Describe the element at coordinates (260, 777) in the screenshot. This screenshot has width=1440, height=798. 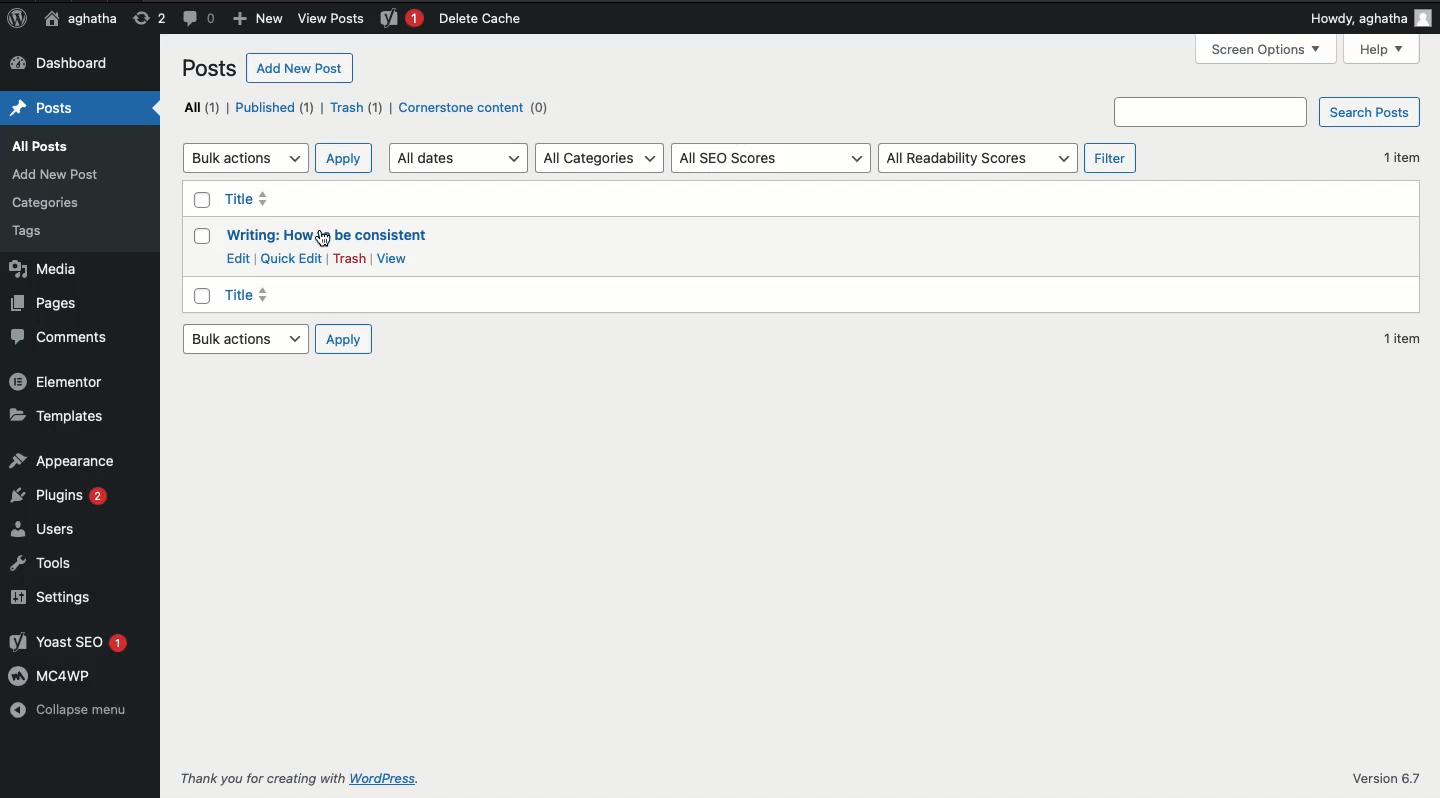
I see `Thank you for creating with` at that location.